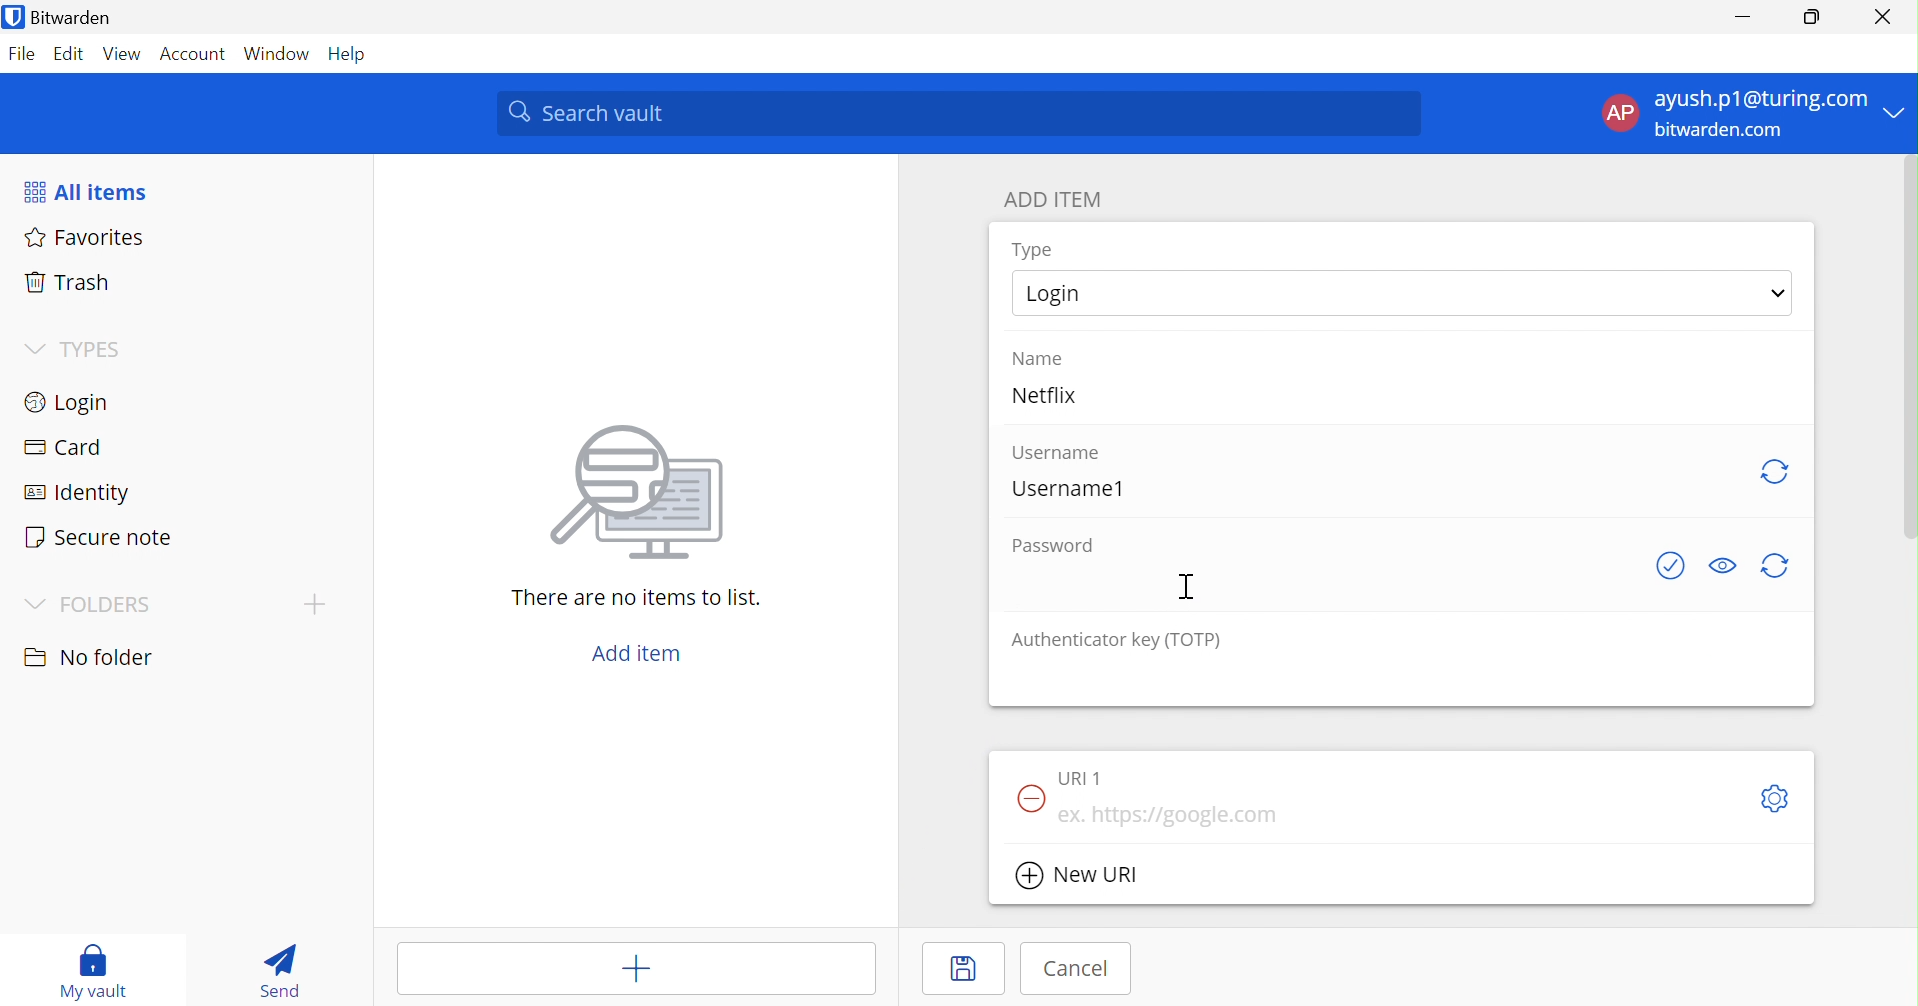 This screenshot has height=1006, width=1918. What do you see at coordinates (66, 282) in the screenshot?
I see `Trash` at bounding box center [66, 282].